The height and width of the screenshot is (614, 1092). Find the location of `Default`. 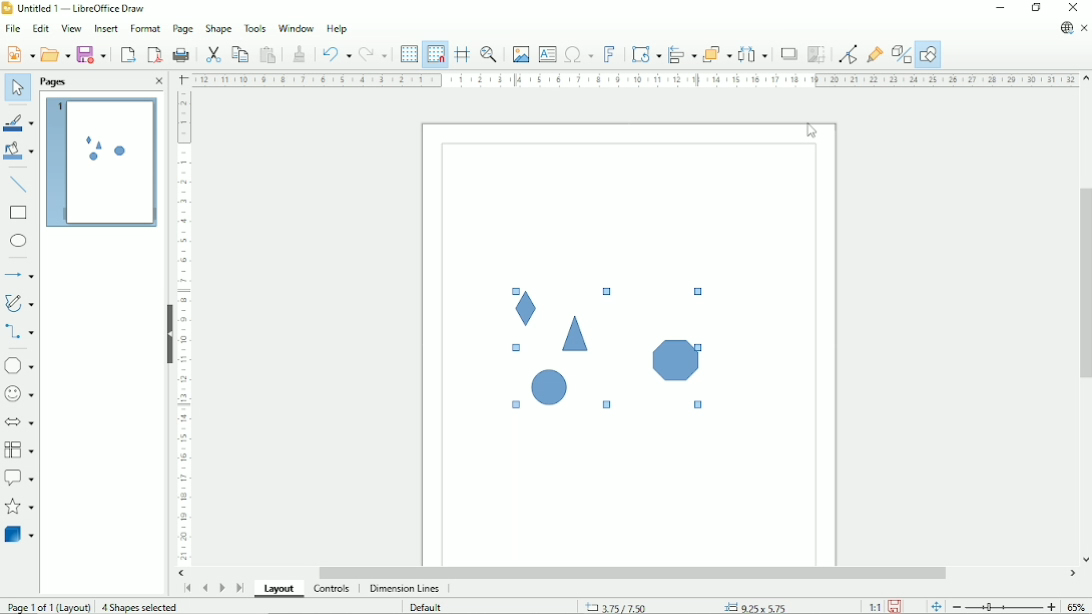

Default is located at coordinates (429, 606).